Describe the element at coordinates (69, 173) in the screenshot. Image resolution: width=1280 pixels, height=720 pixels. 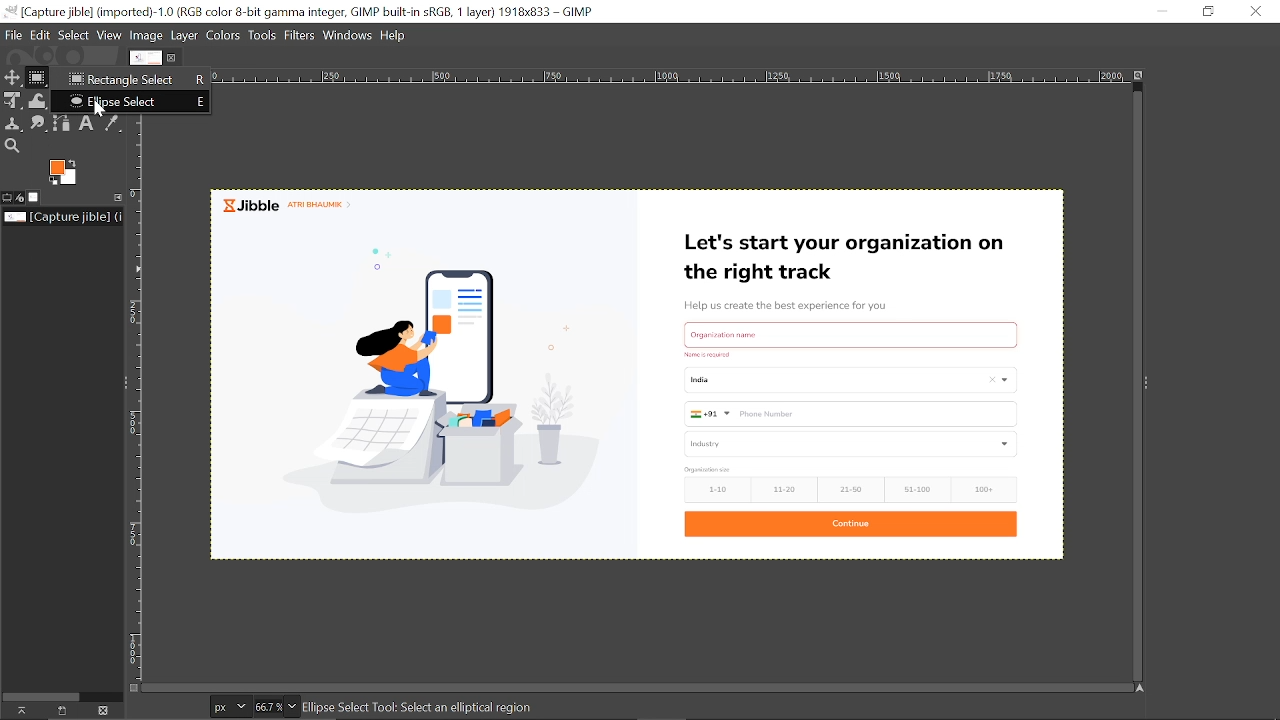
I see `The active background color` at that location.